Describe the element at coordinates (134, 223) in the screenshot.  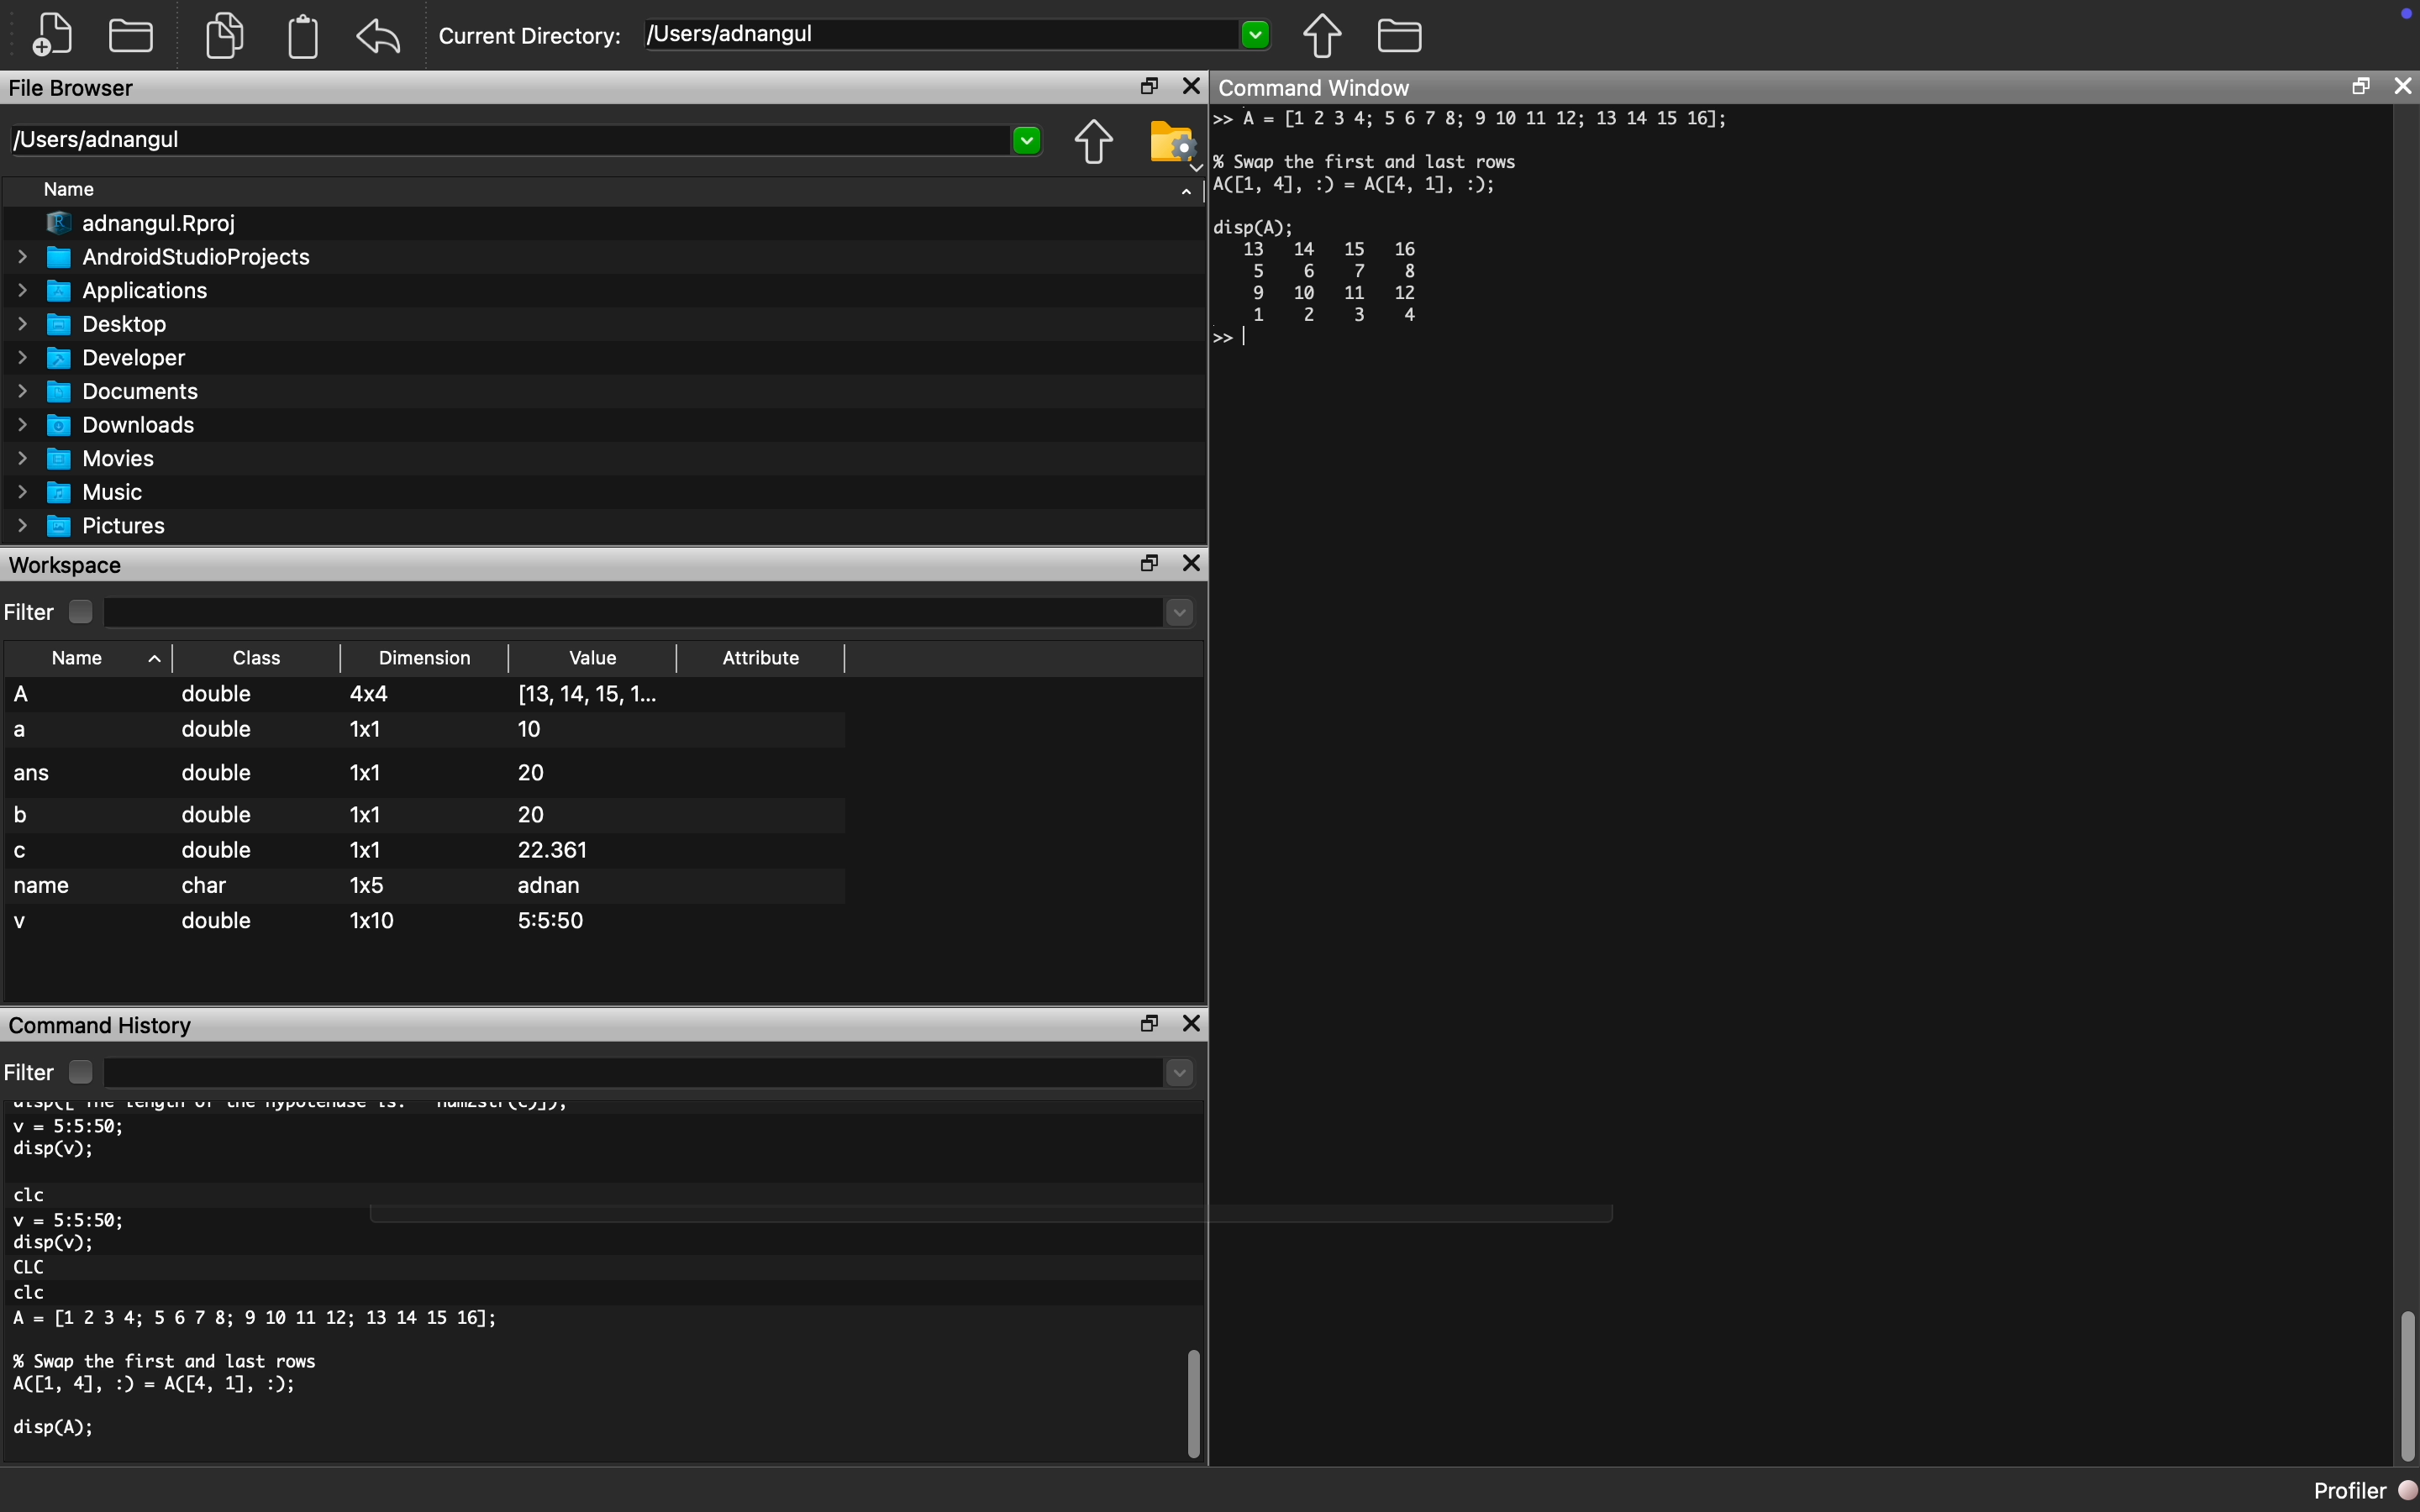
I see `I” adnangul.Rproj` at that location.